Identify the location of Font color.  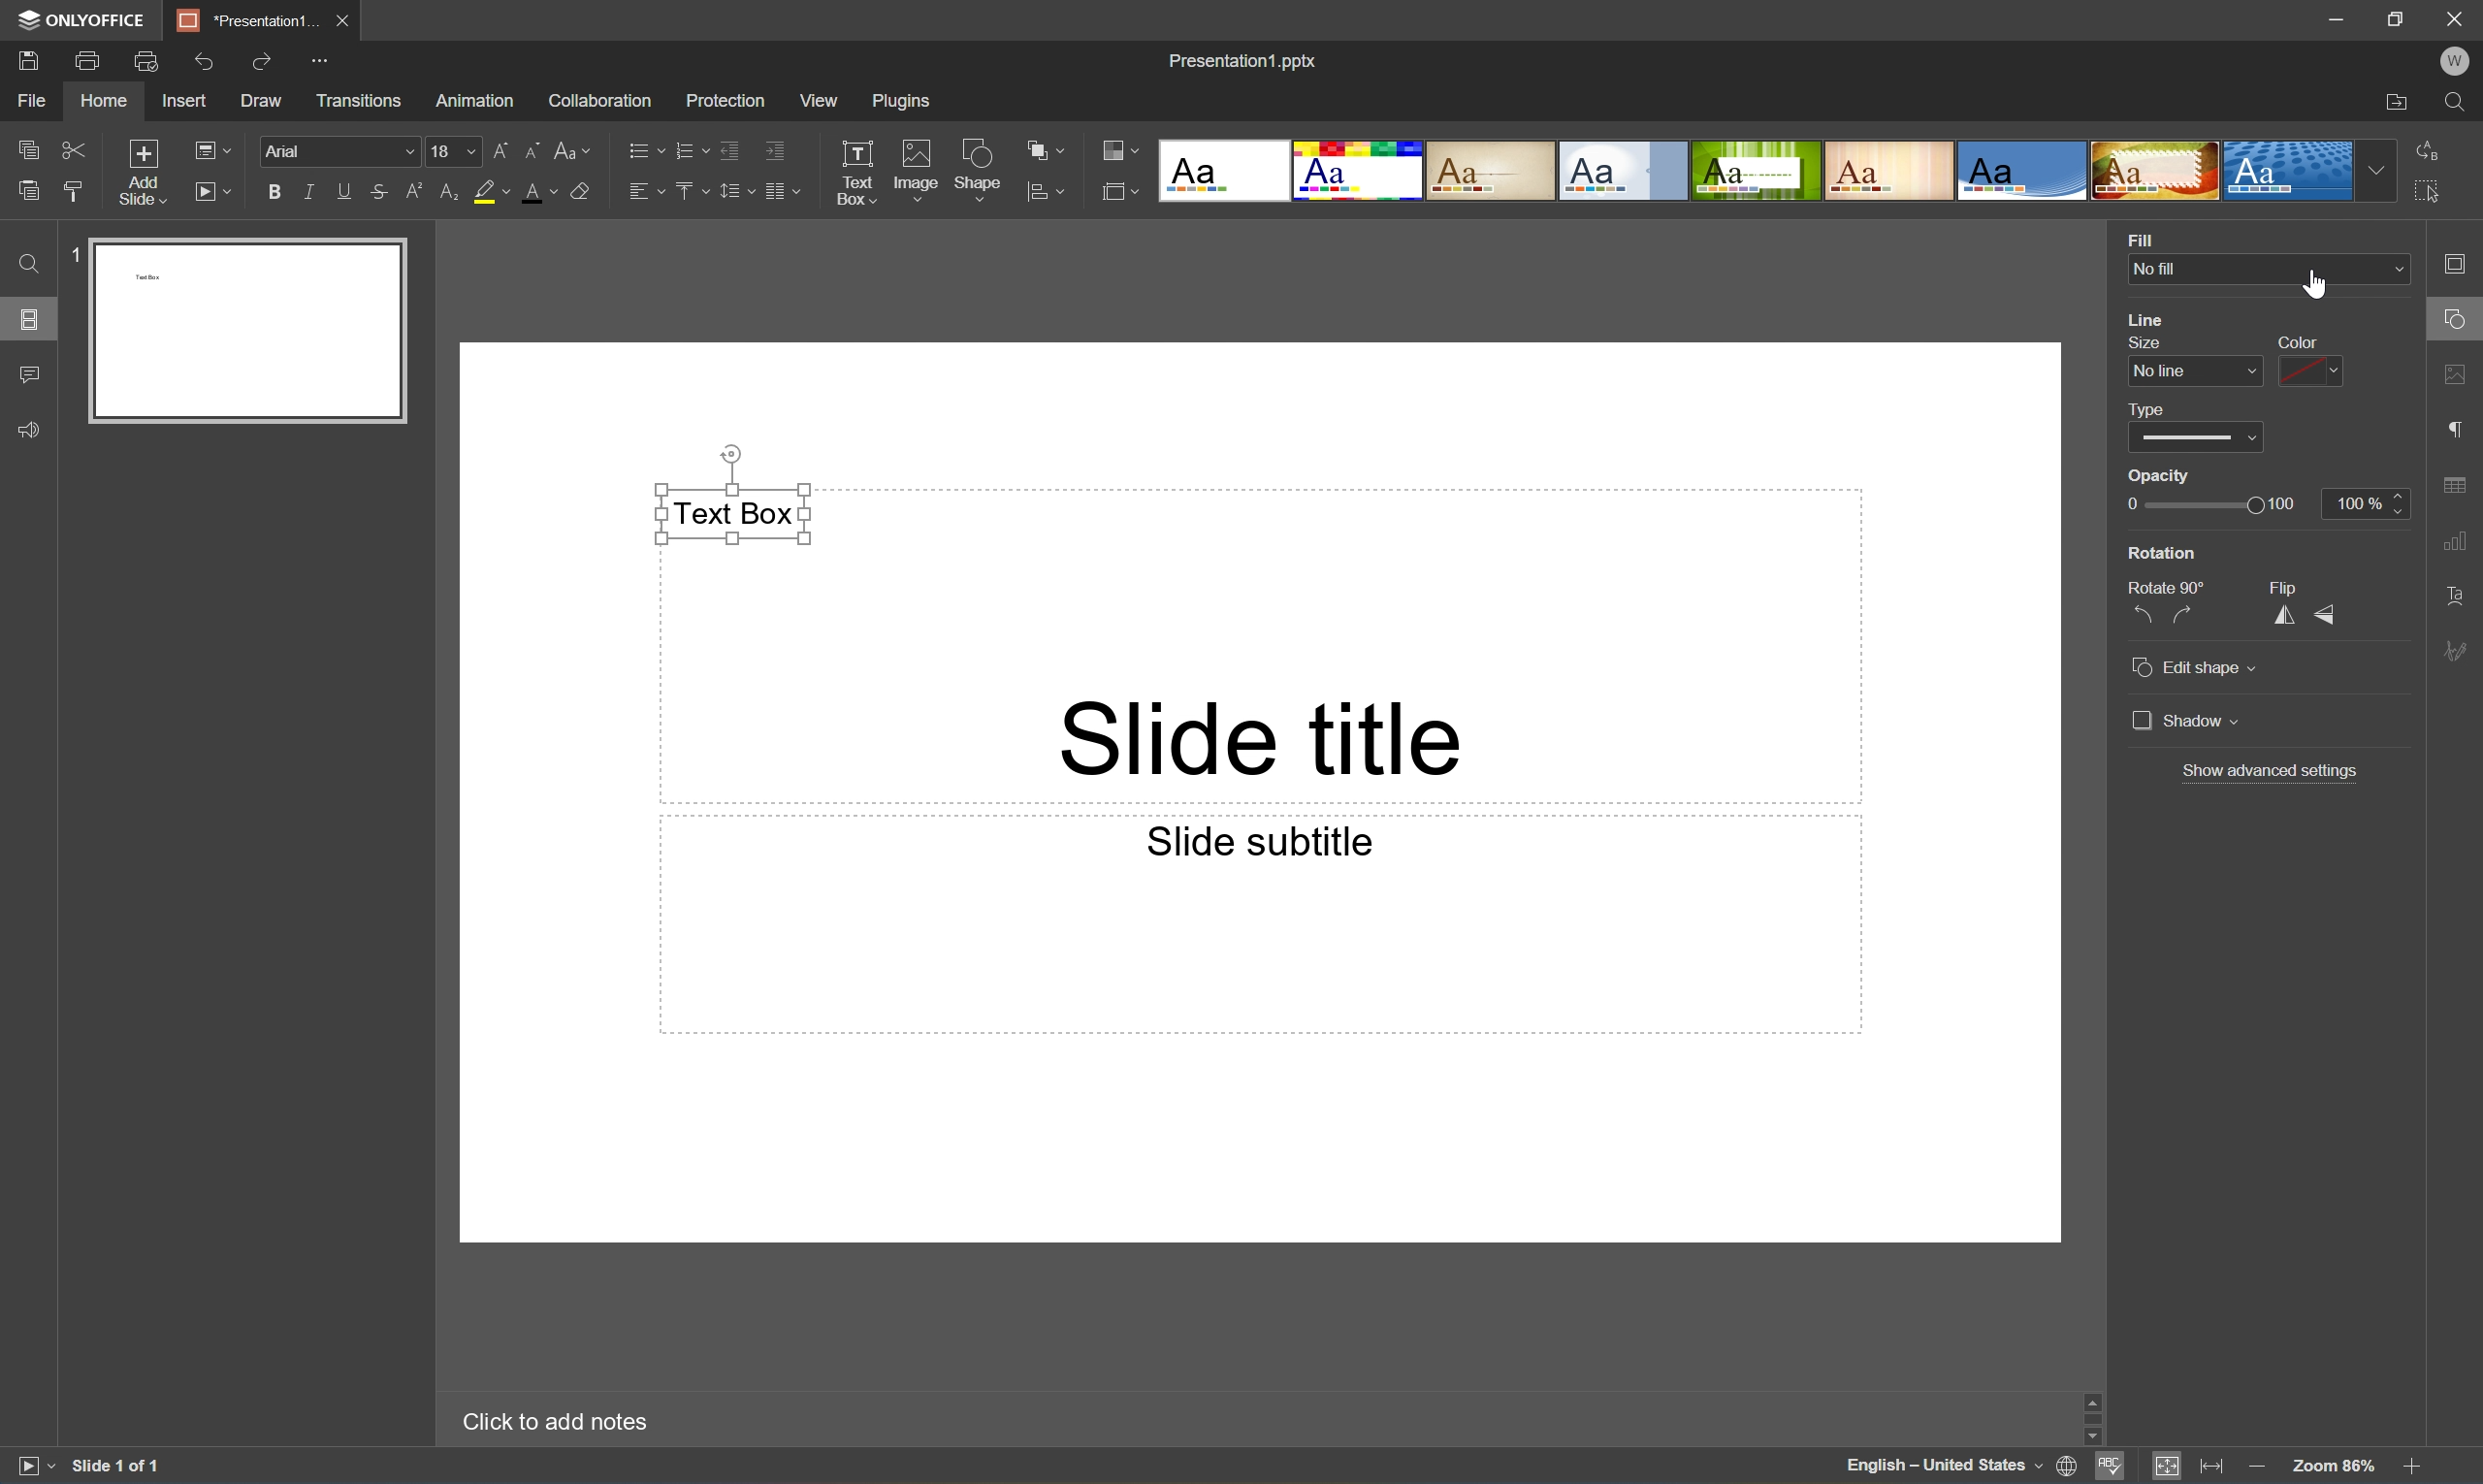
(537, 193).